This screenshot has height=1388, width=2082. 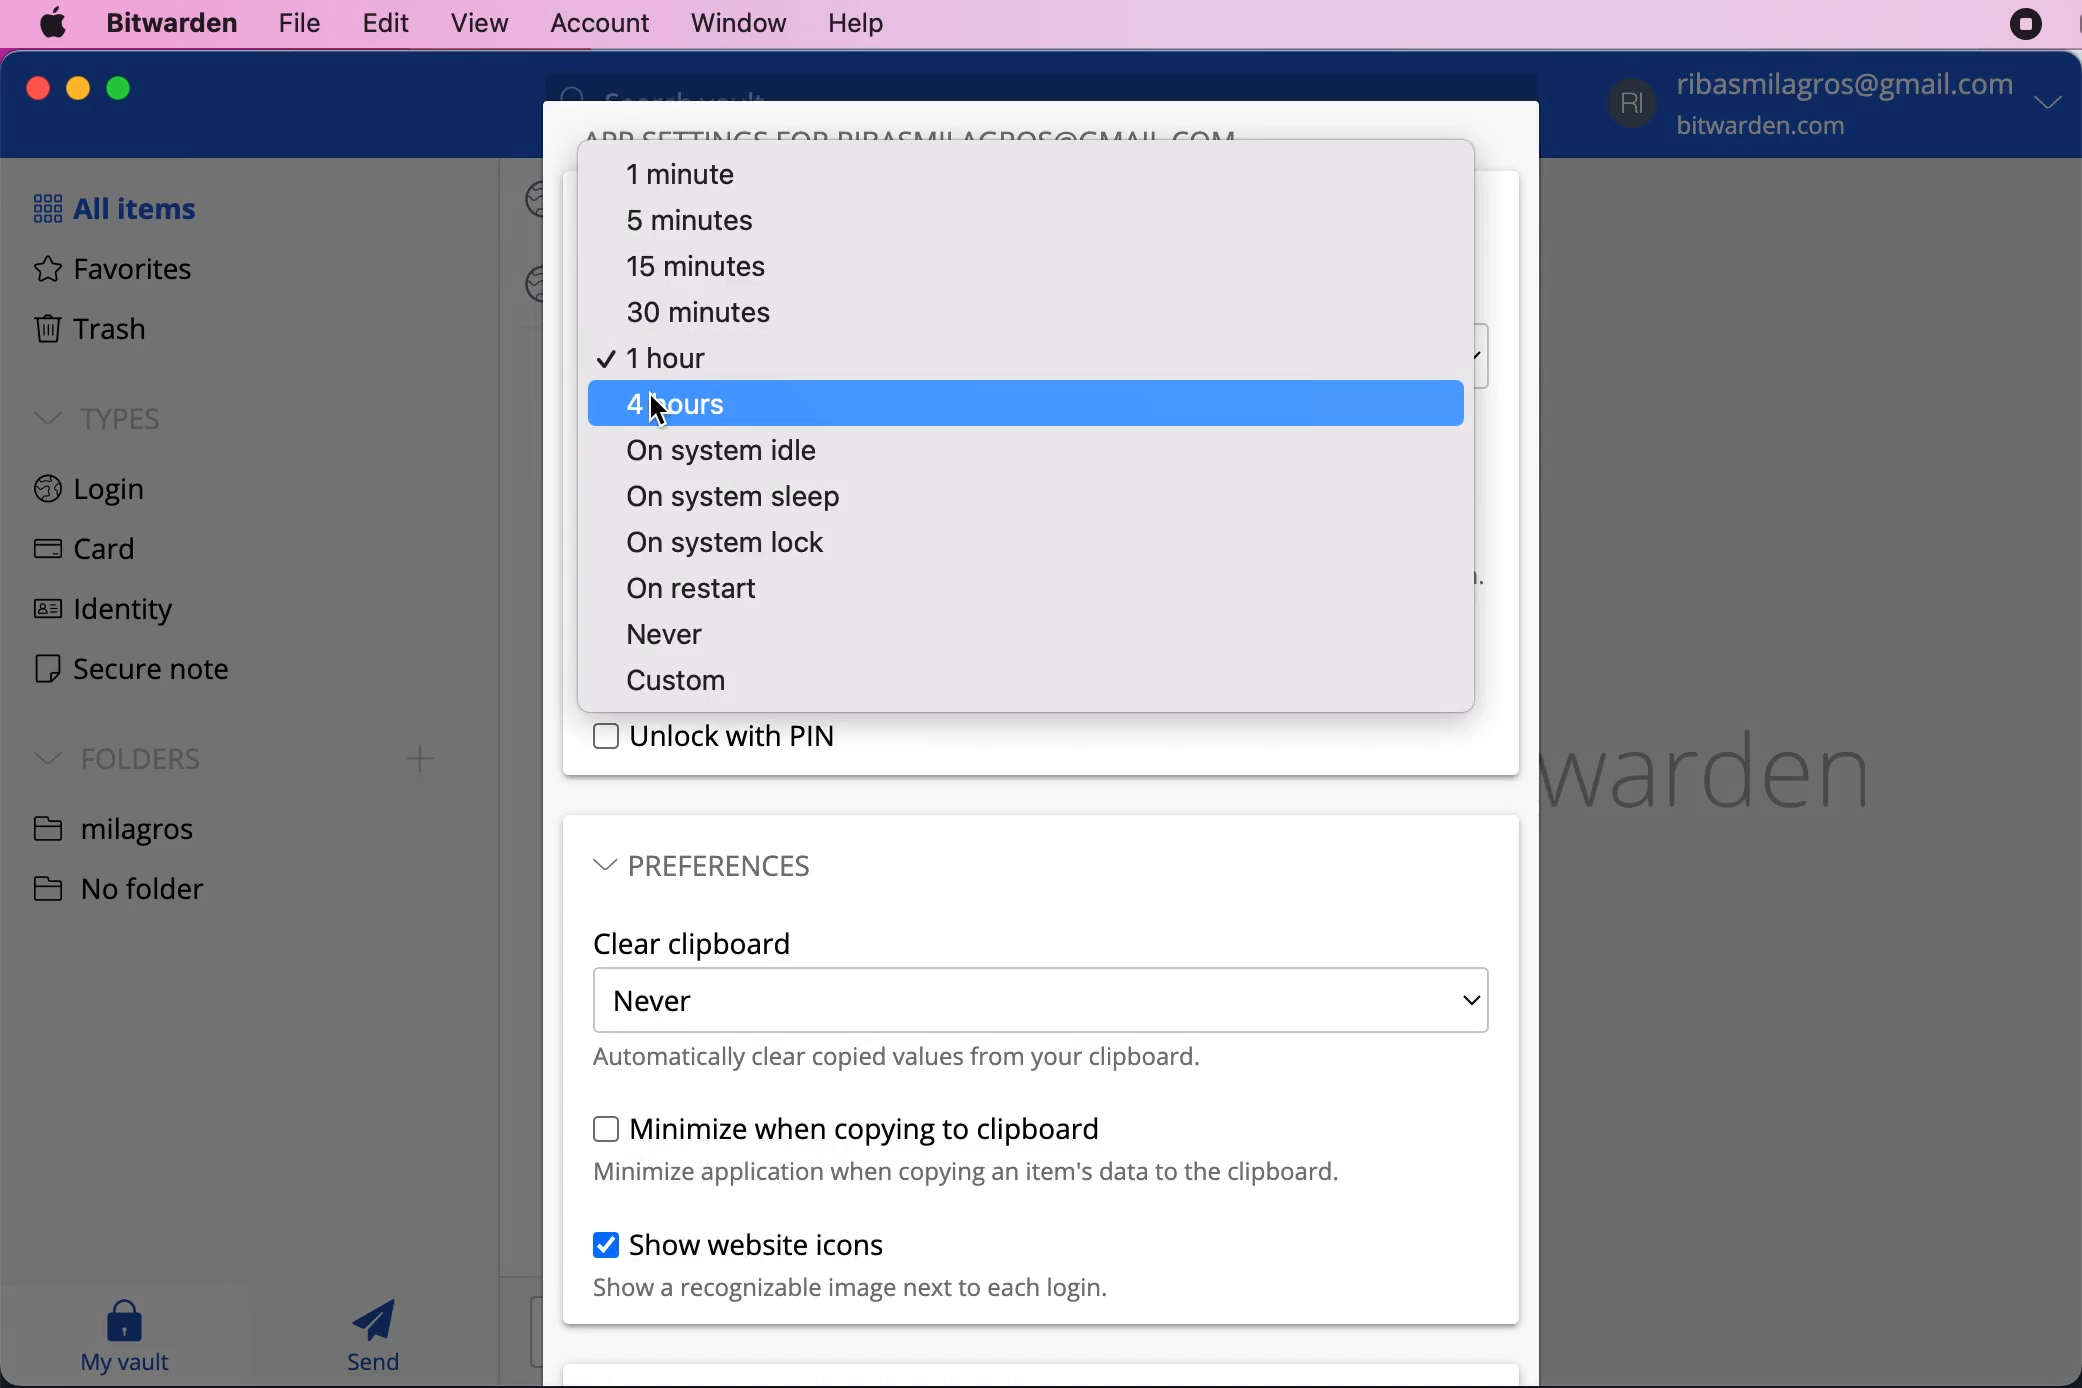 What do you see at coordinates (118, 87) in the screenshot?
I see `maximize` at bounding box center [118, 87].